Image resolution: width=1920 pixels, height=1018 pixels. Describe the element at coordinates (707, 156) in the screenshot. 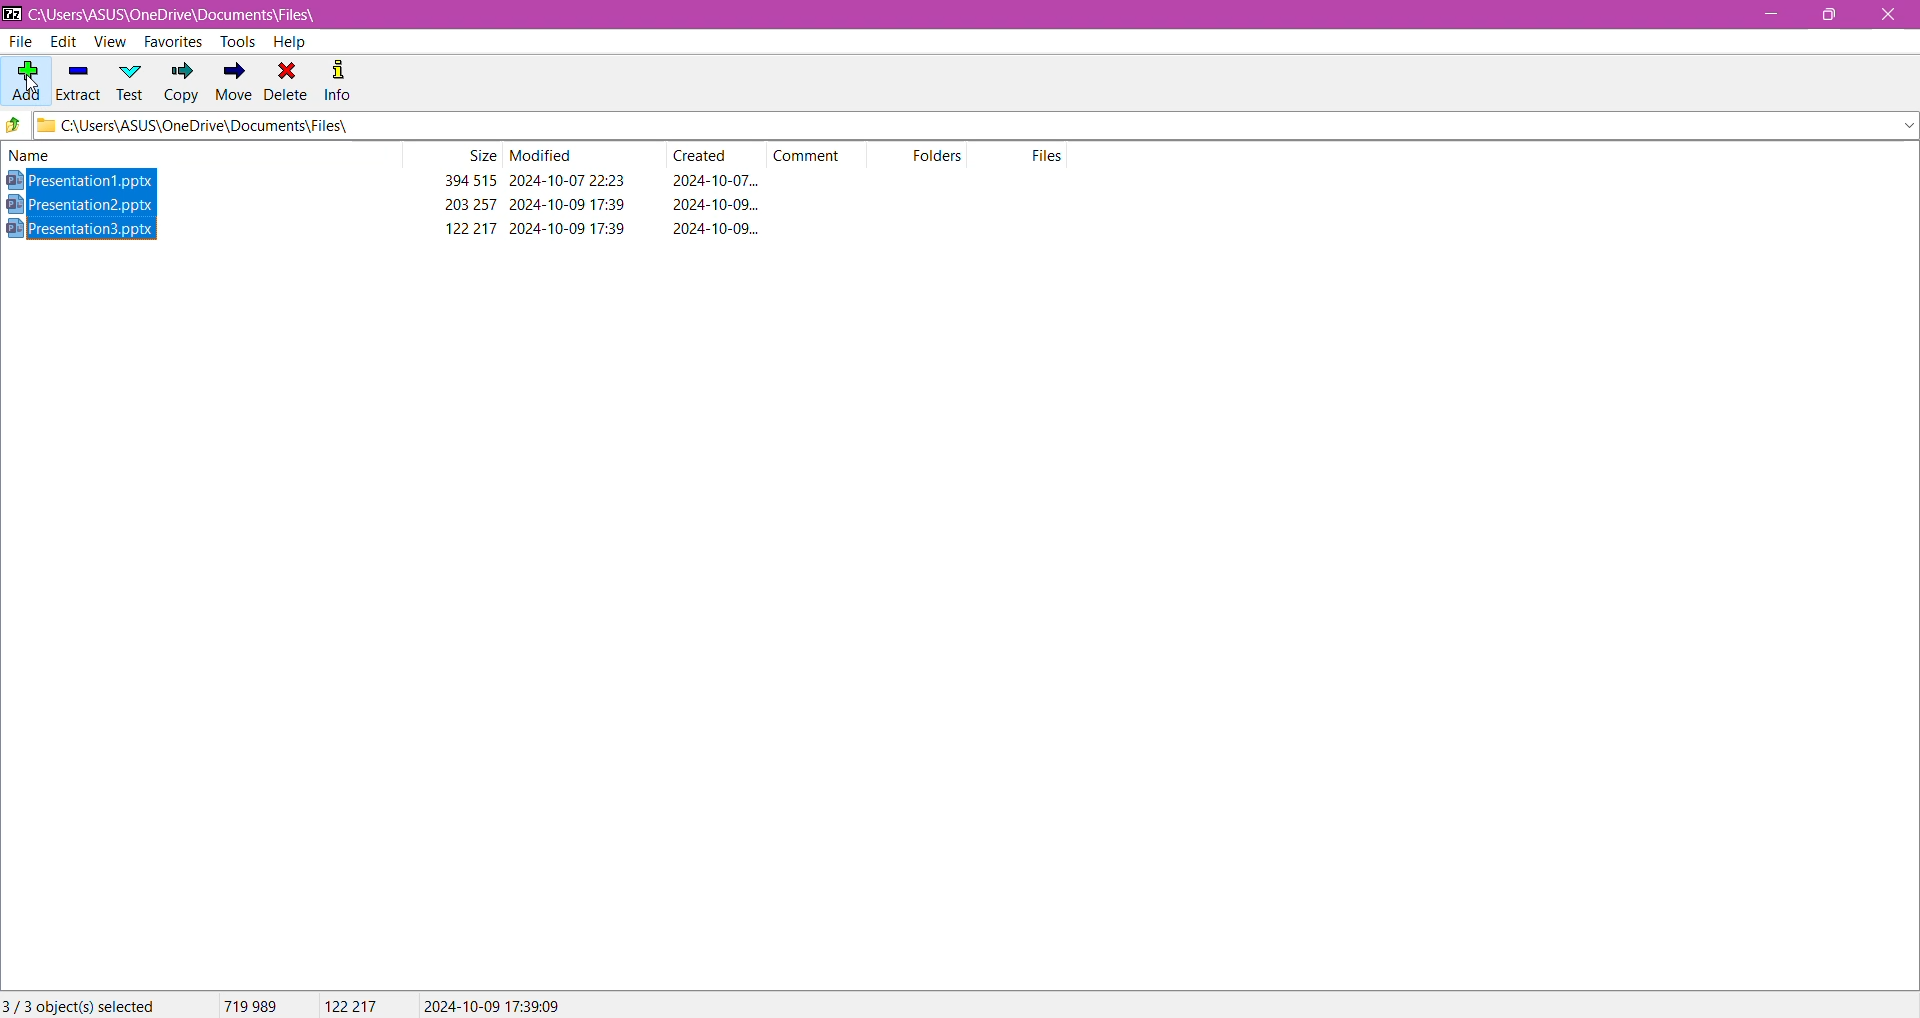

I see `Created` at that location.